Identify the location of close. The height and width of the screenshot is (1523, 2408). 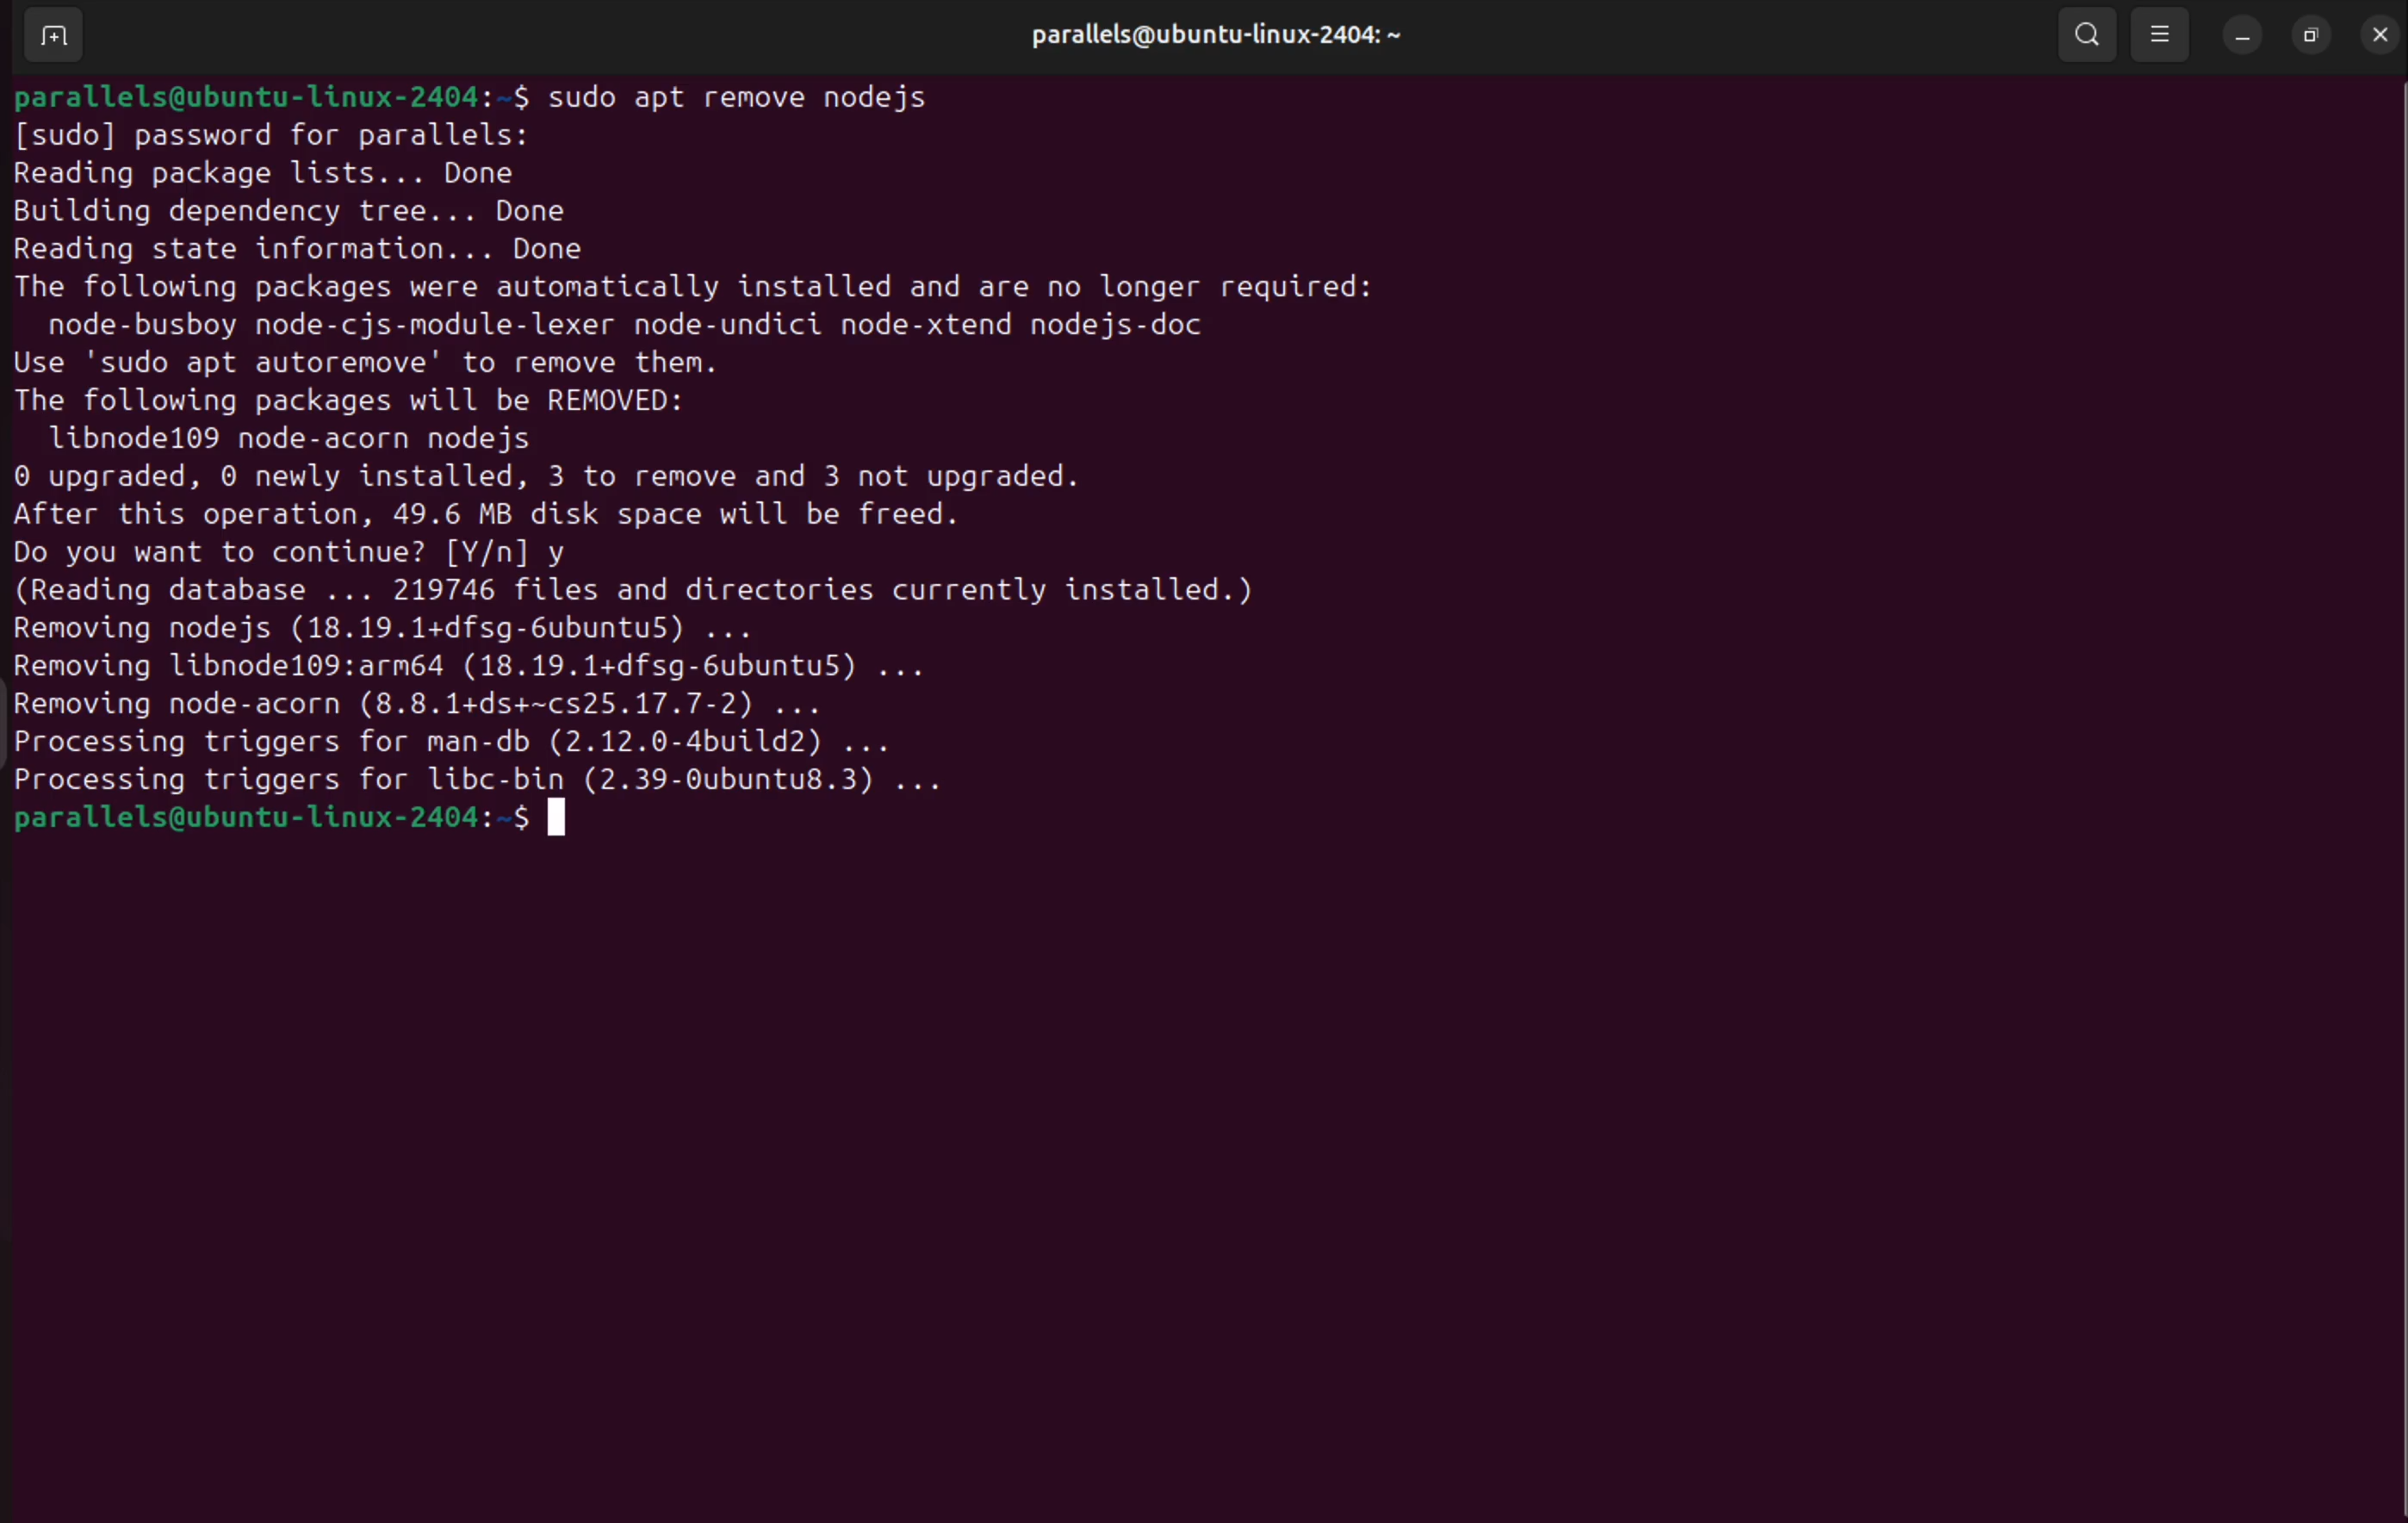
(2377, 33).